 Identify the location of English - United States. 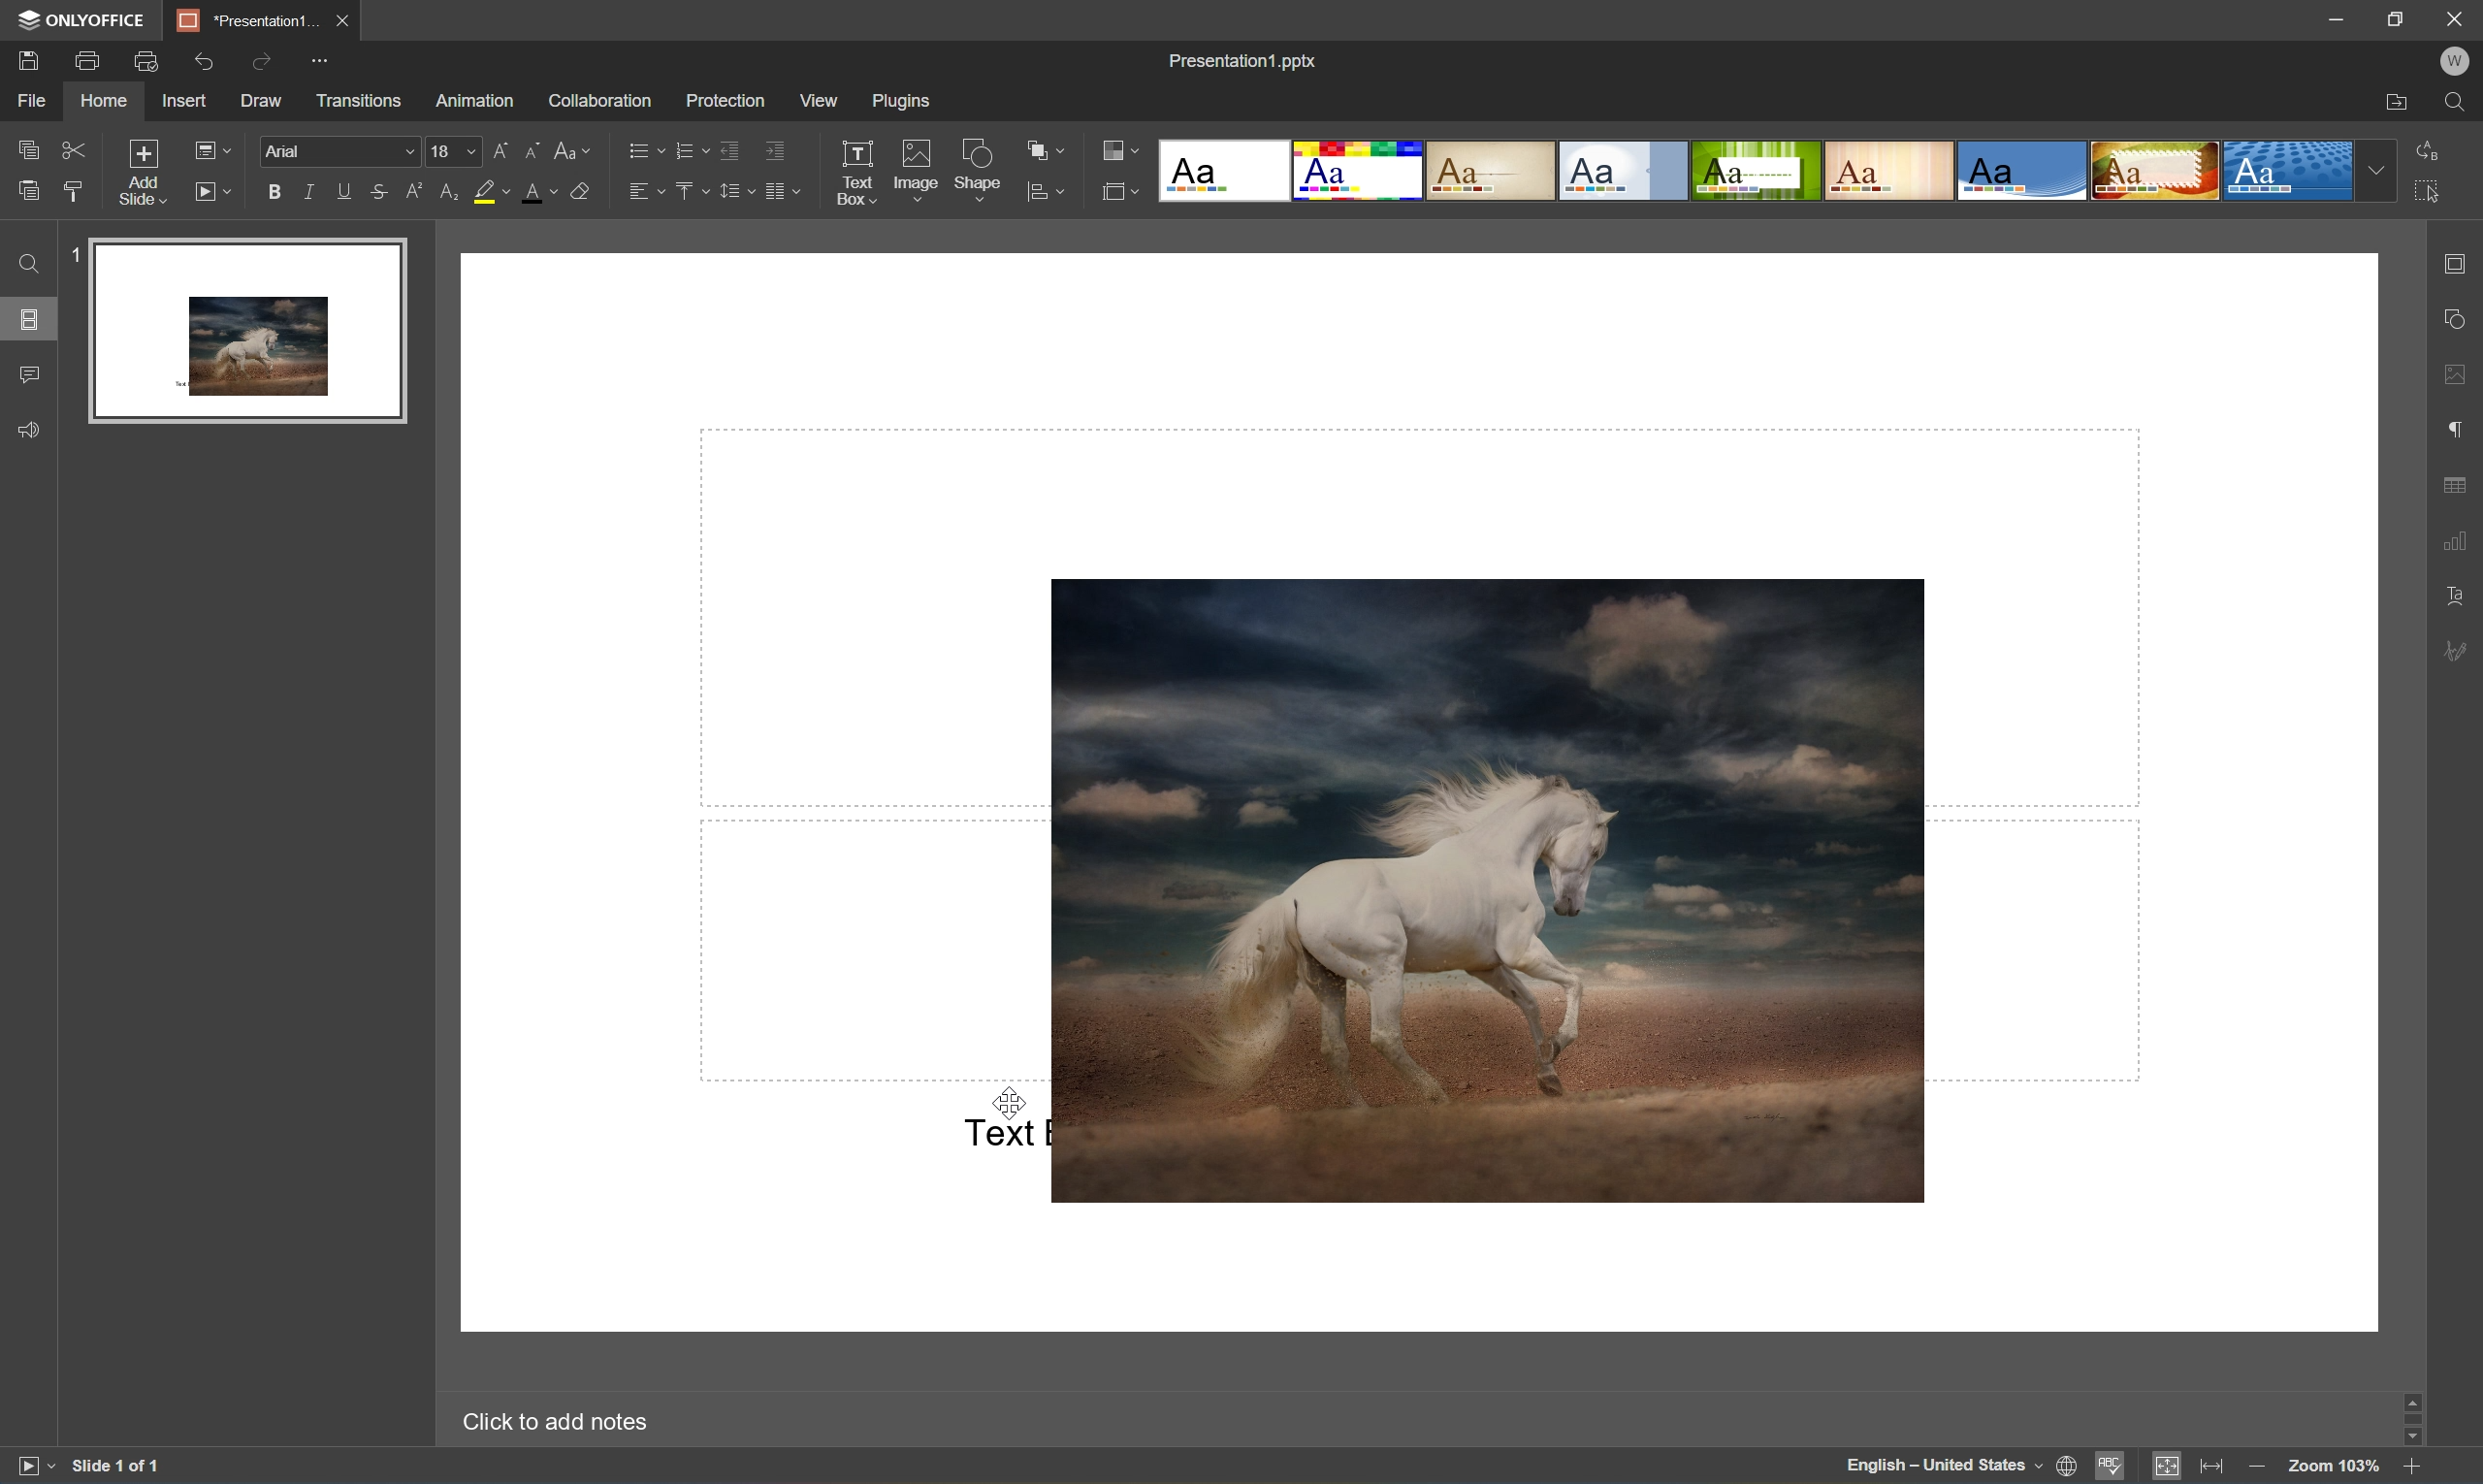
(1942, 1468).